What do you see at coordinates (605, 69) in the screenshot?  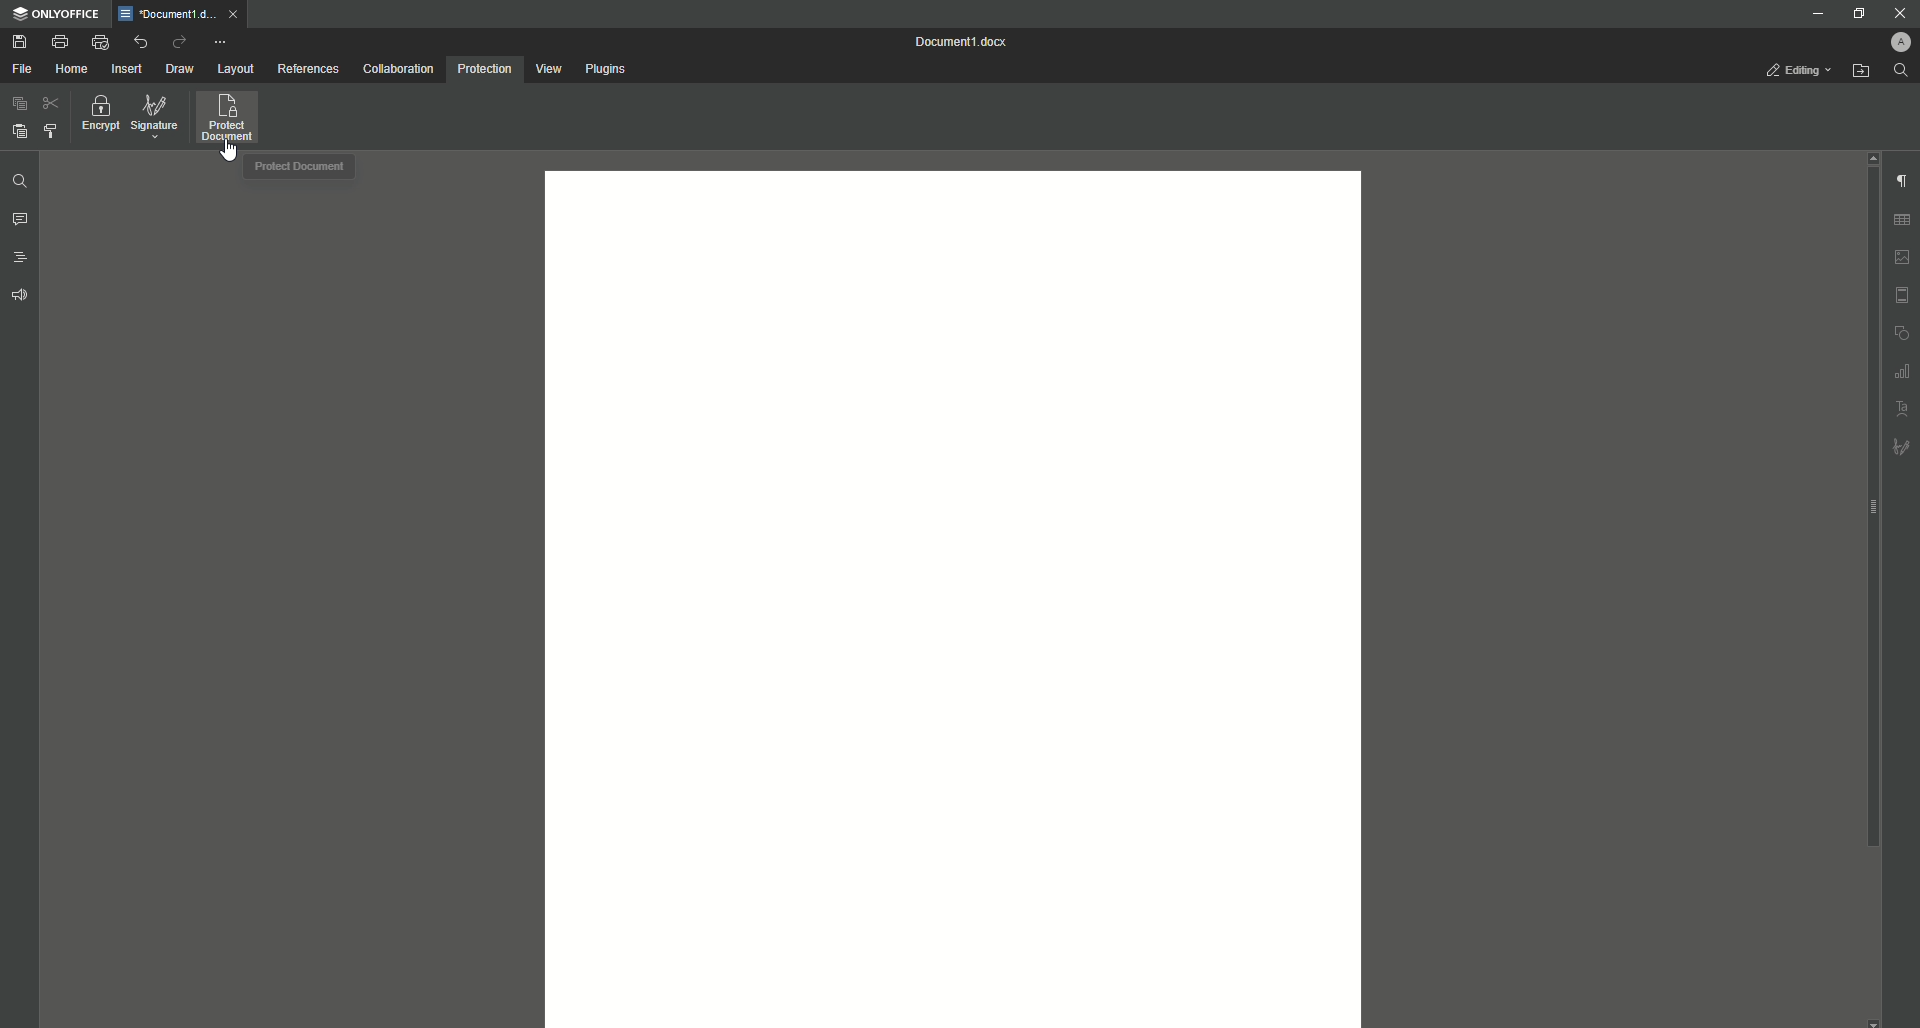 I see `Plugins` at bounding box center [605, 69].